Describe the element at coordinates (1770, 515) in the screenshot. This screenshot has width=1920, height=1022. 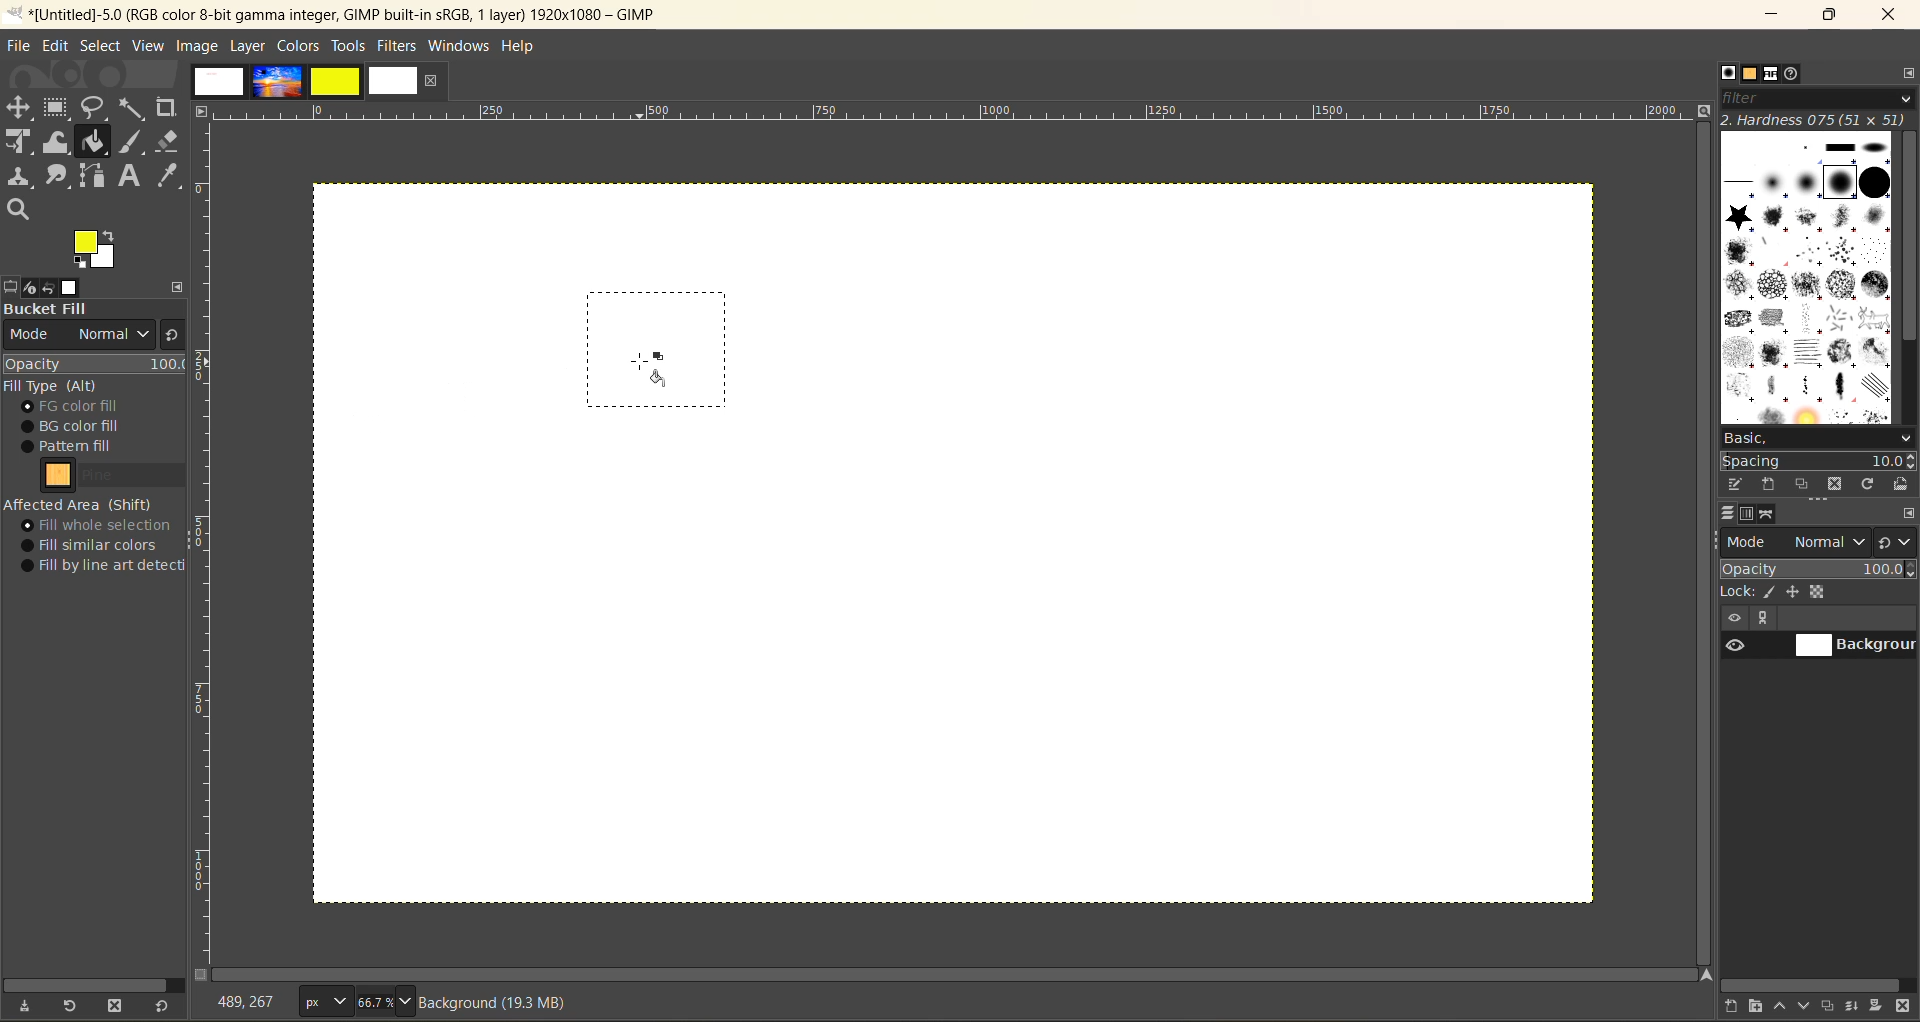
I see `paths` at that location.